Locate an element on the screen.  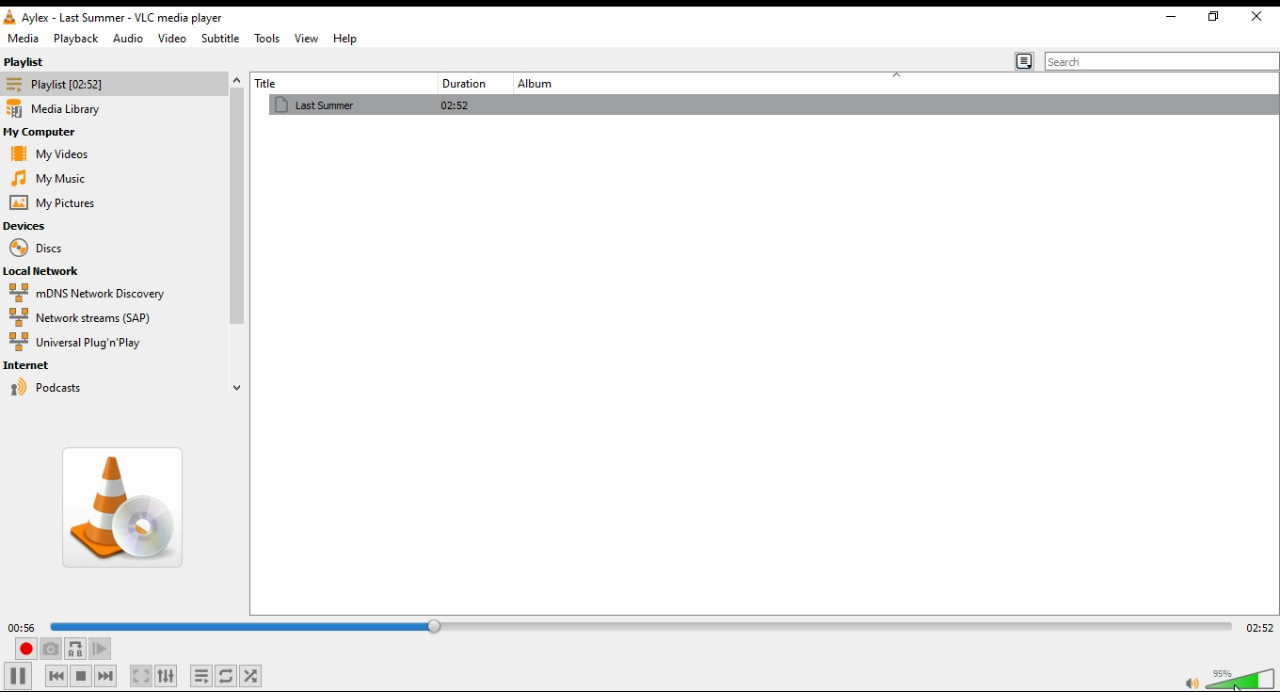
search bar is located at coordinates (1162, 60).